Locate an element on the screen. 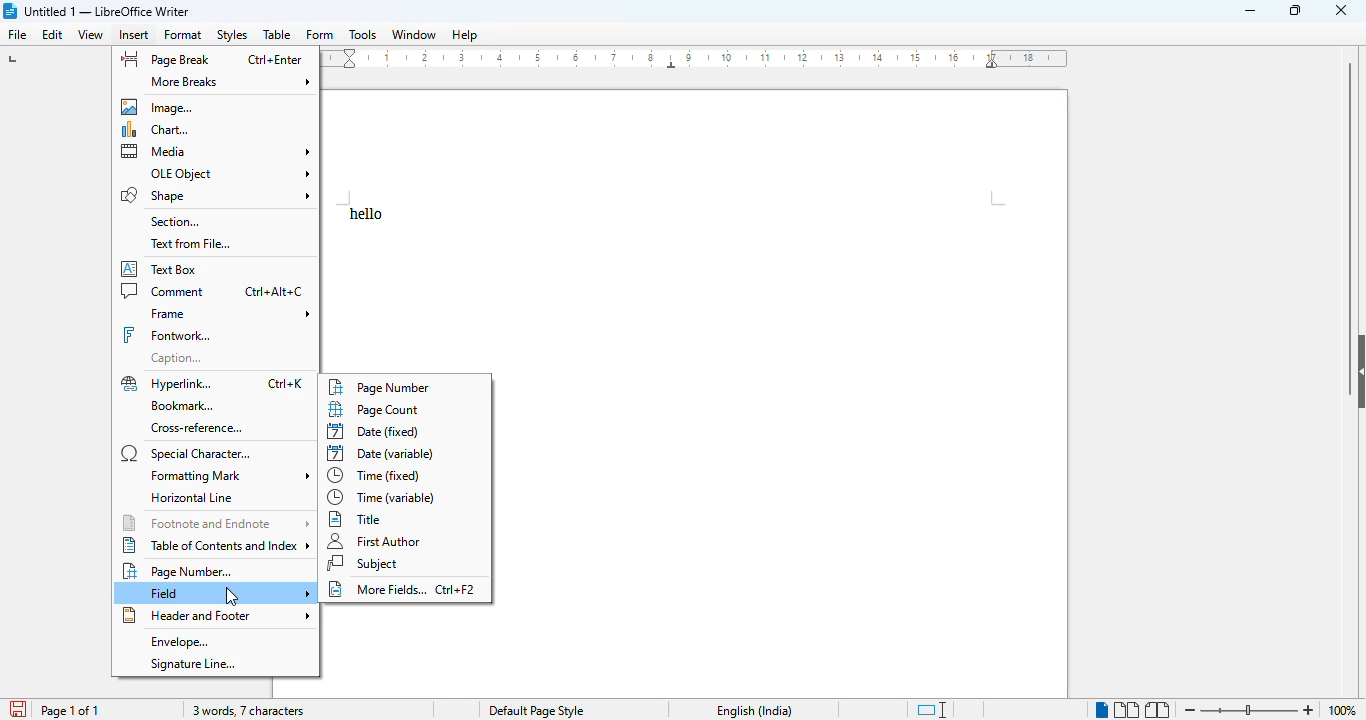  cursor is located at coordinates (229, 596).